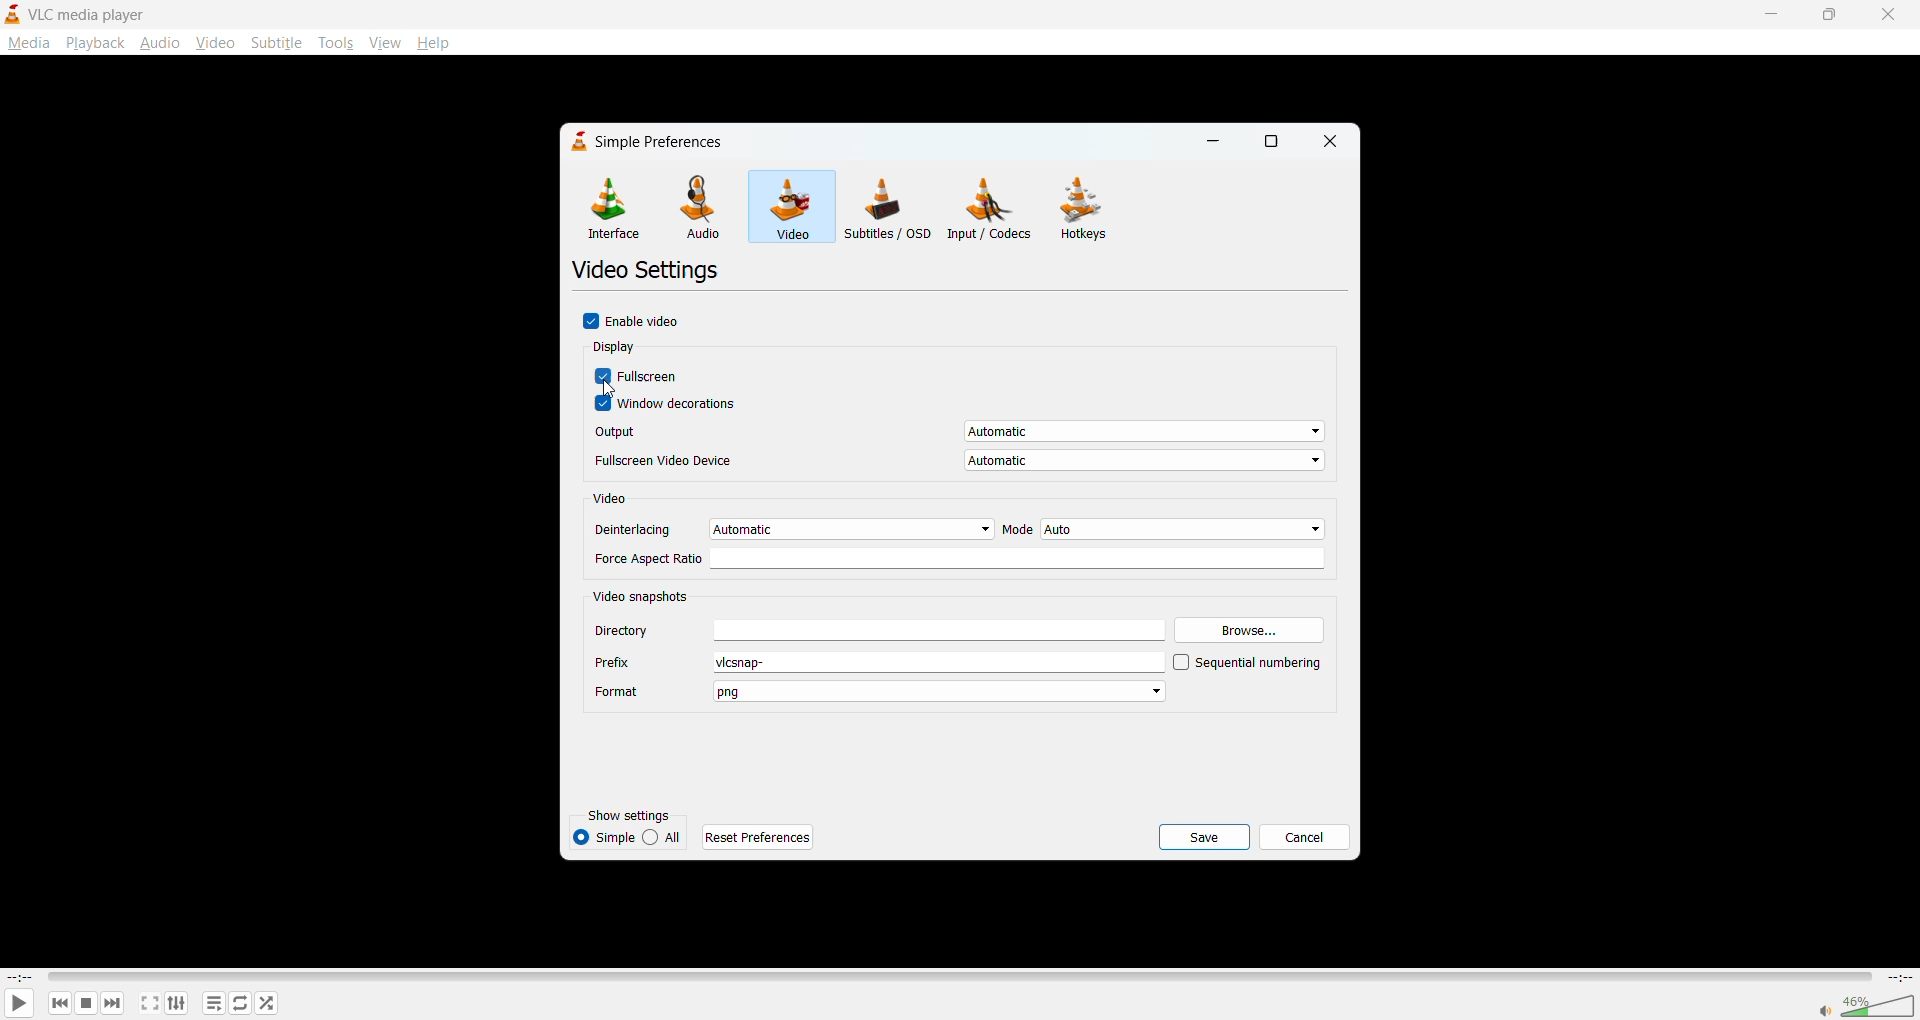 Image resolution: width=1920 pixels, height=1020 pixels. I want to click on input/codecs, so click(994, 211).